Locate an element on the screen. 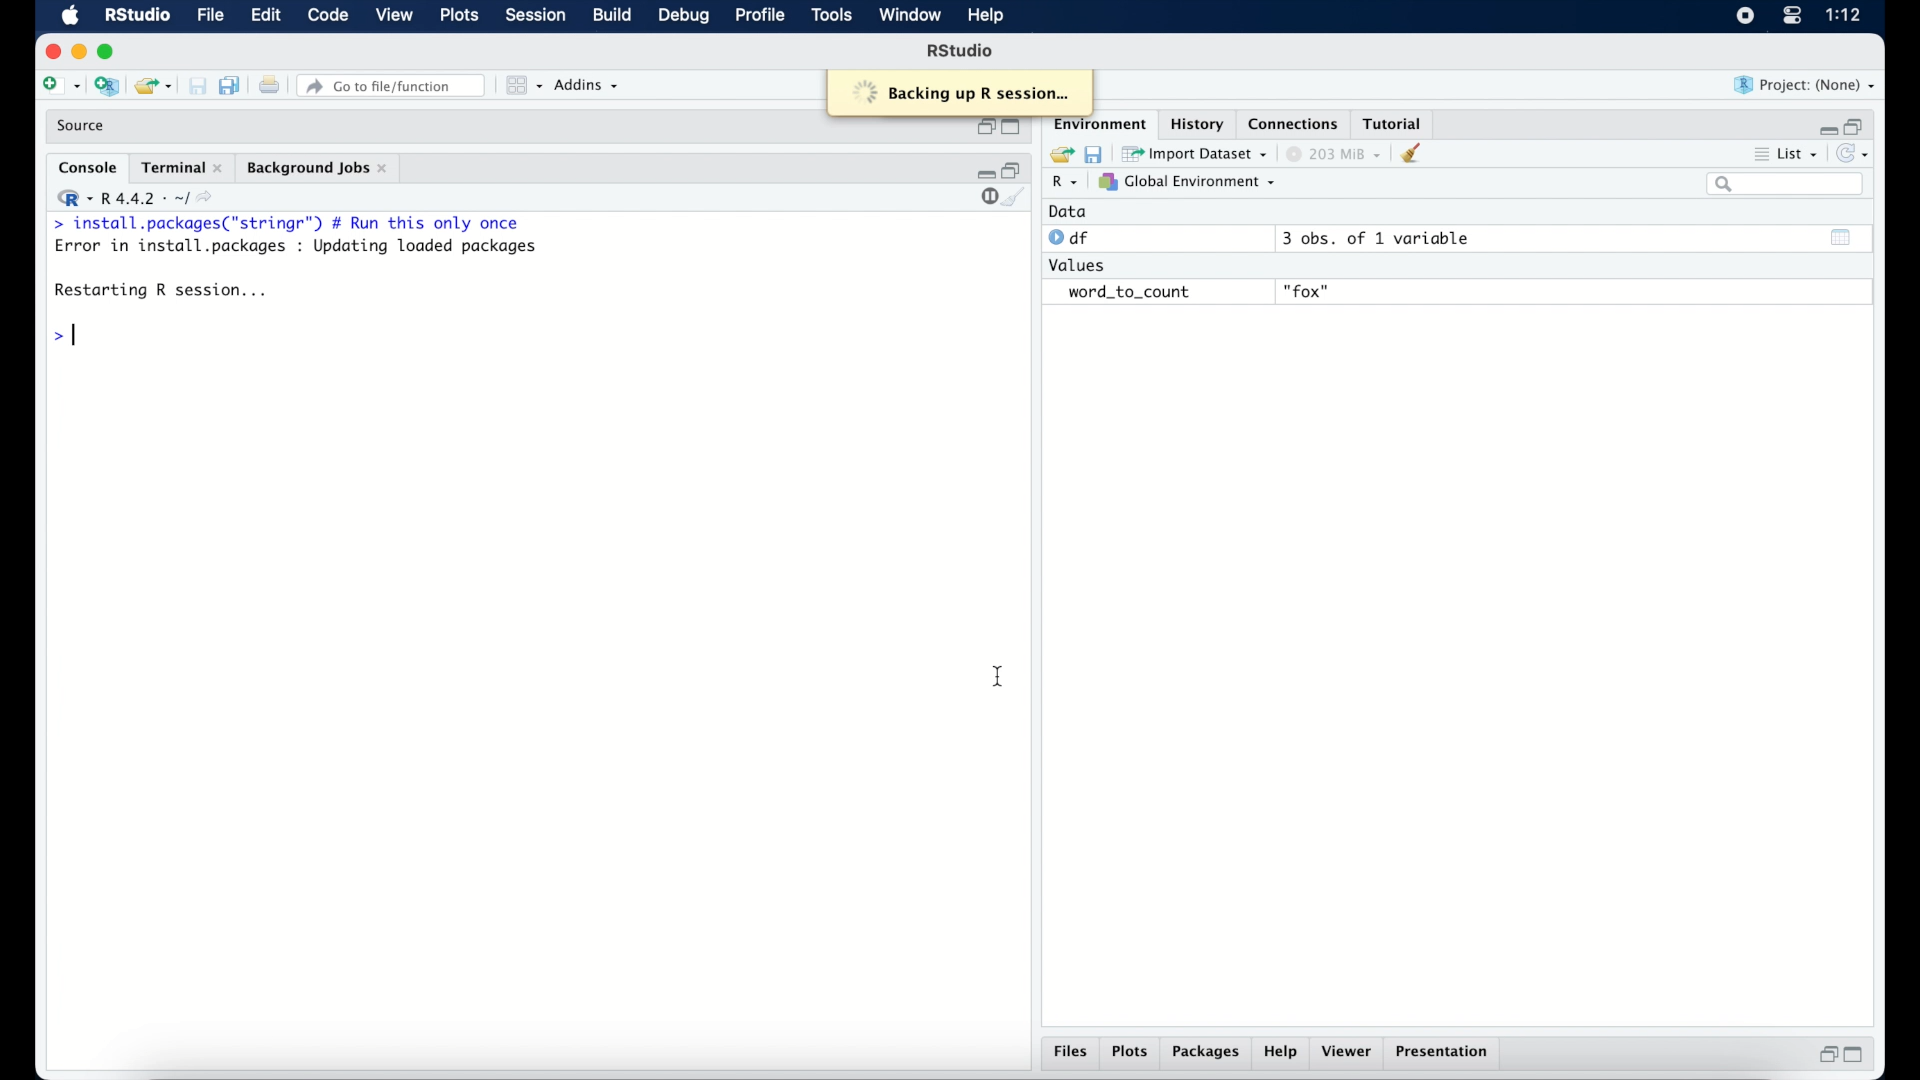 This screenshot has width=1920, height=1080. df is located at coordinates (1072, 238).